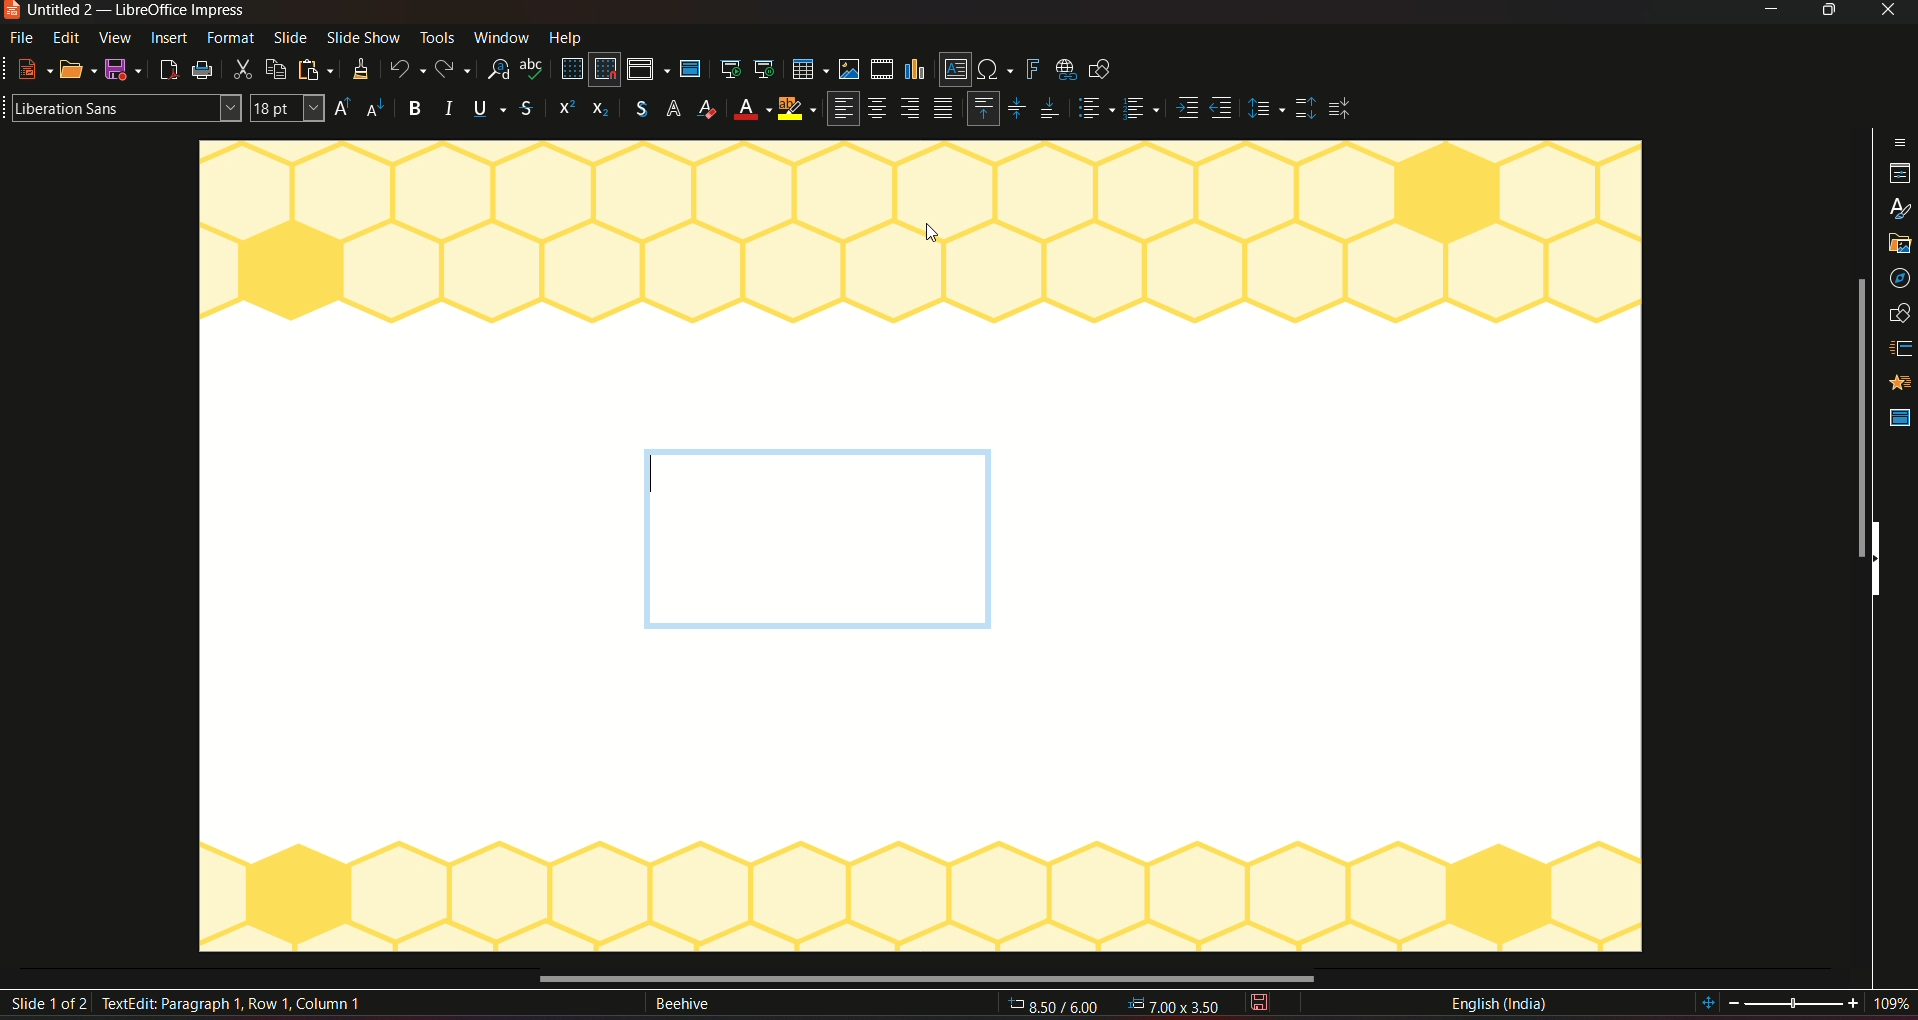  Describe the element at coordinates (1709, 1004) in the screenshot. I see `fit slide to current view` at that location.